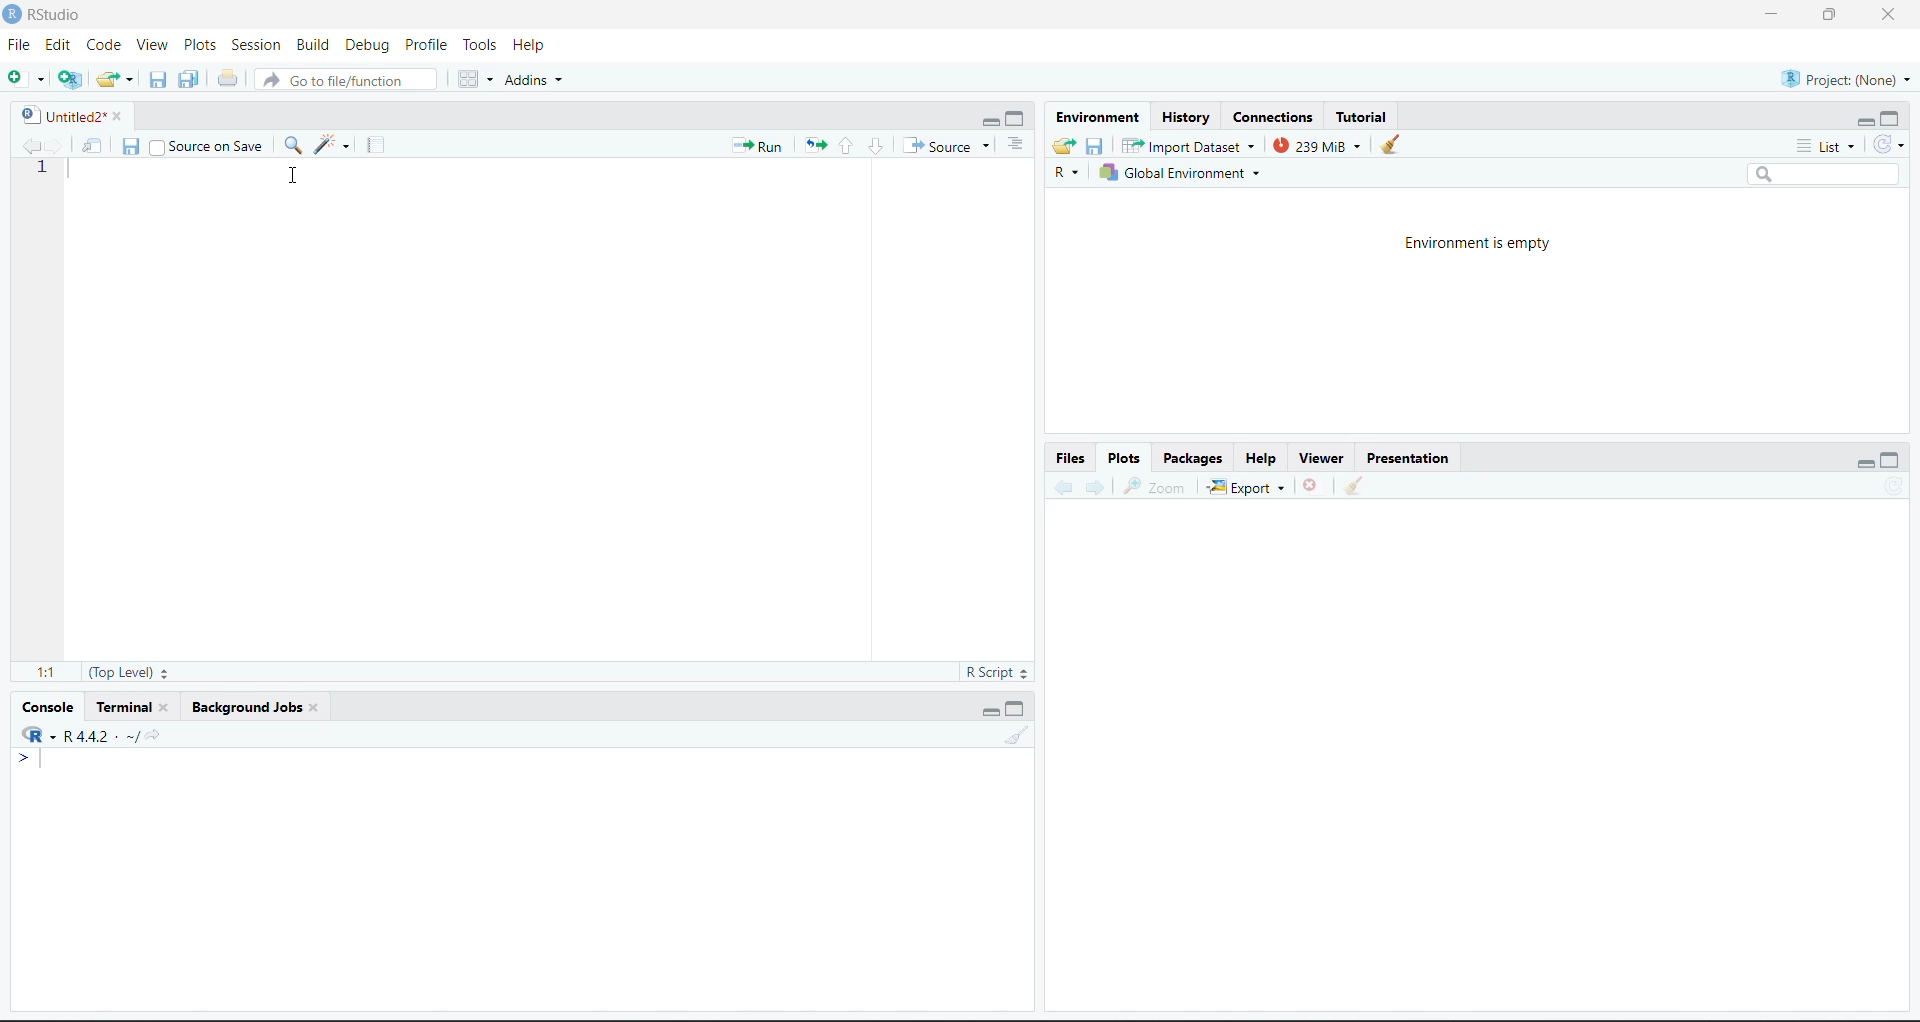 The image size is (1920, 1022). What do you see at coordinates (539, 46) in the screenshot?
I see `Help` at bounding box center [539, 46].